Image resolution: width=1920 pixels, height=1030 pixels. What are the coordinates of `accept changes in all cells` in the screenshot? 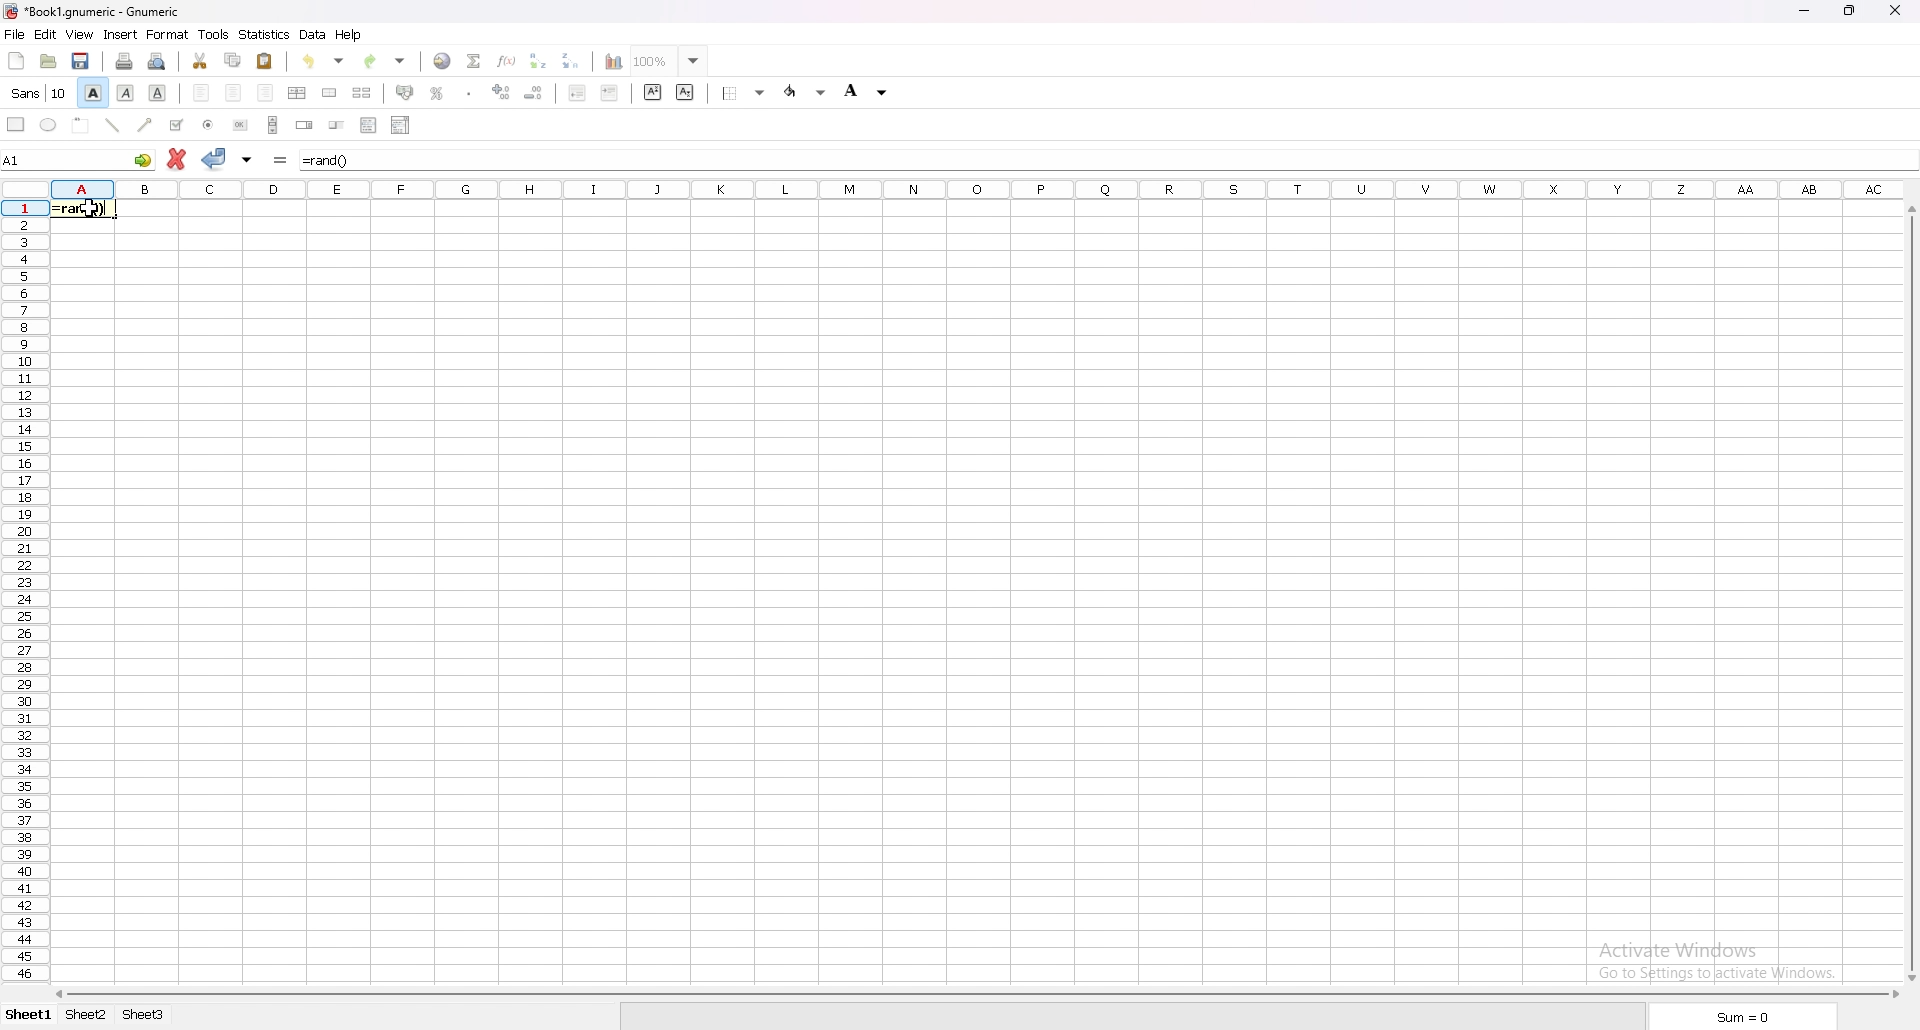 It's located at (247, 159).